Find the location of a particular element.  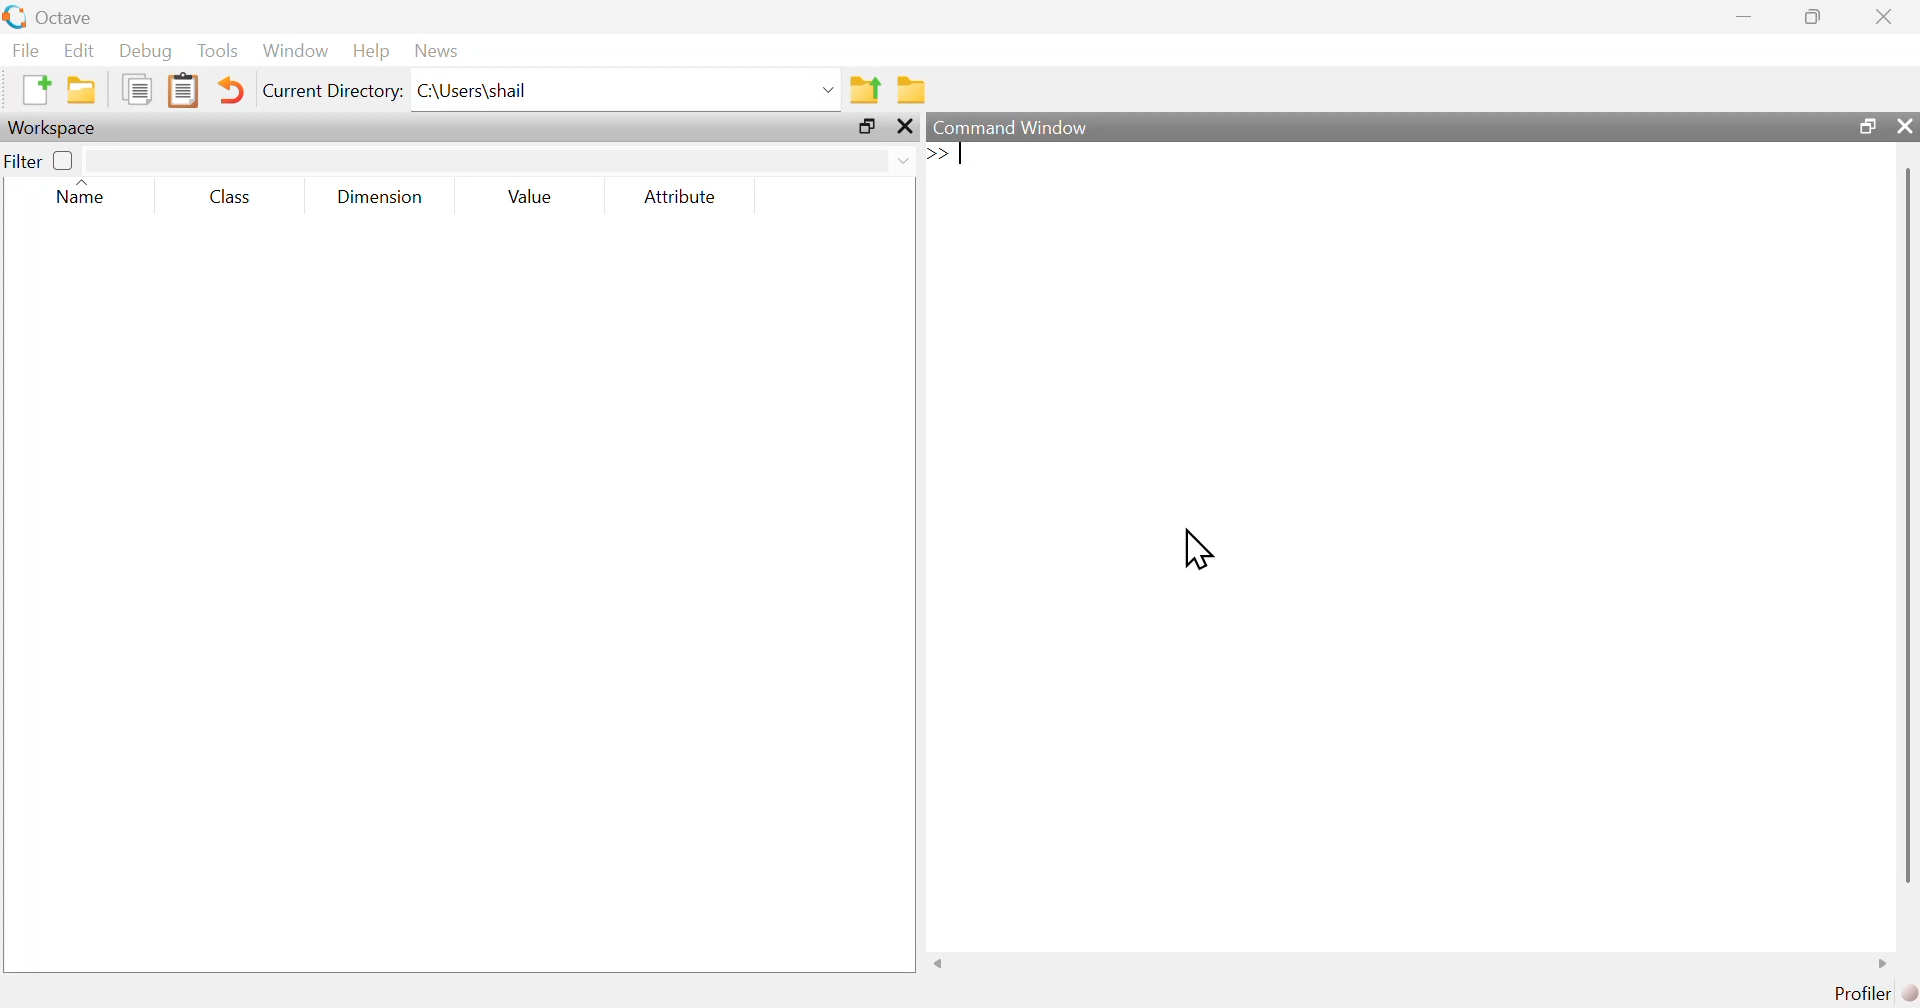

Duplicate is located at coordinates (138, 91).